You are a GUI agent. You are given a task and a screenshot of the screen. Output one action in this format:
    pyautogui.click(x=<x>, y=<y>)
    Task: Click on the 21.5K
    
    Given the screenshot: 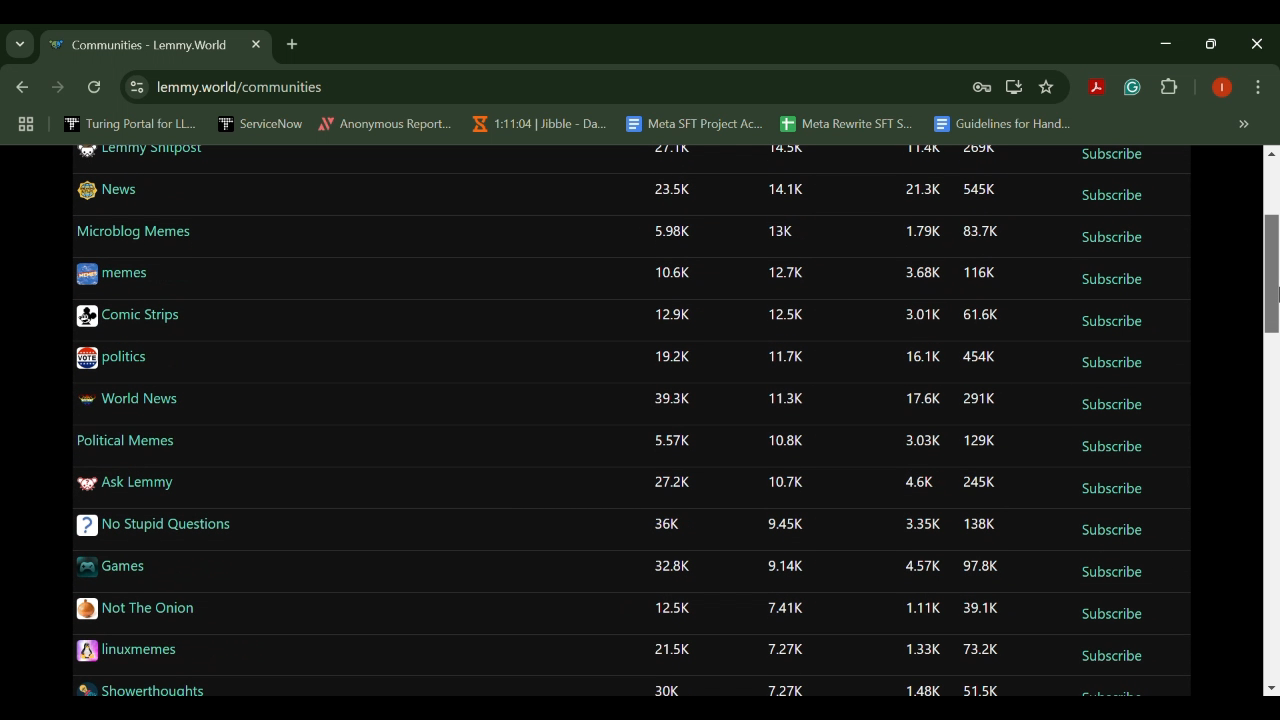 What is the action you would take?
    pyautogui.click(x=674, y=651)
    